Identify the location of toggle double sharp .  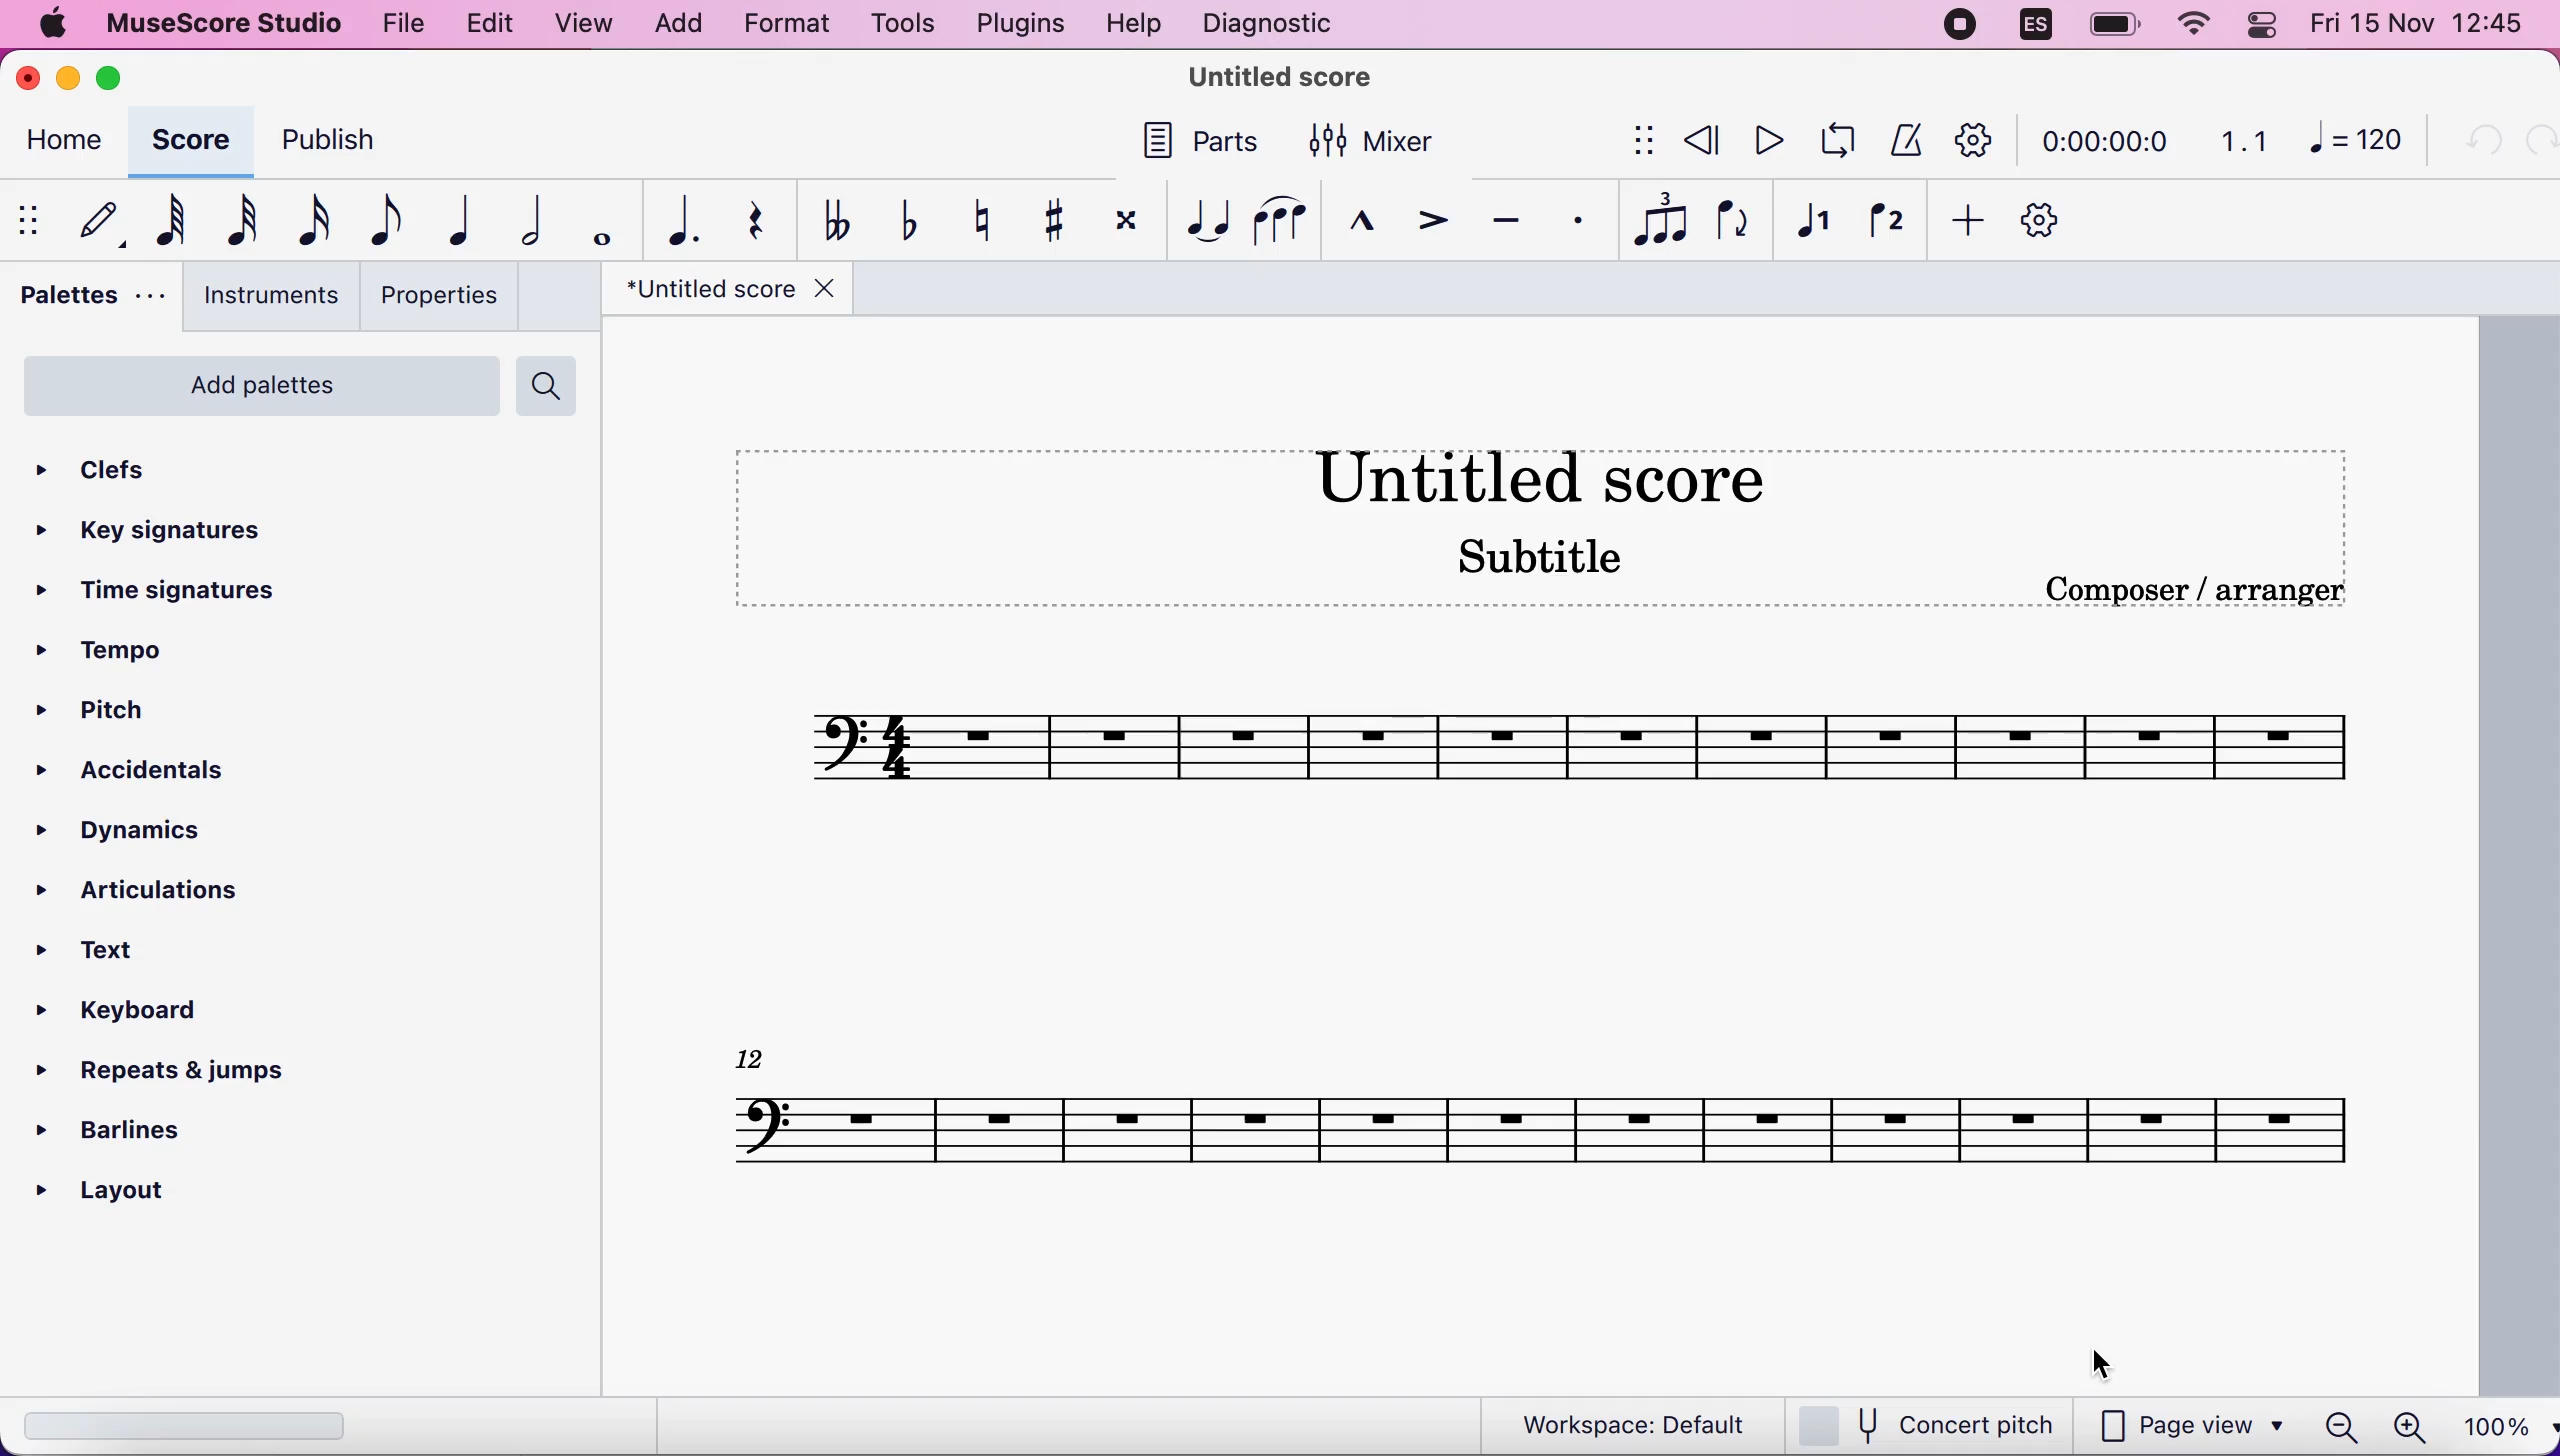
(1118, 215).